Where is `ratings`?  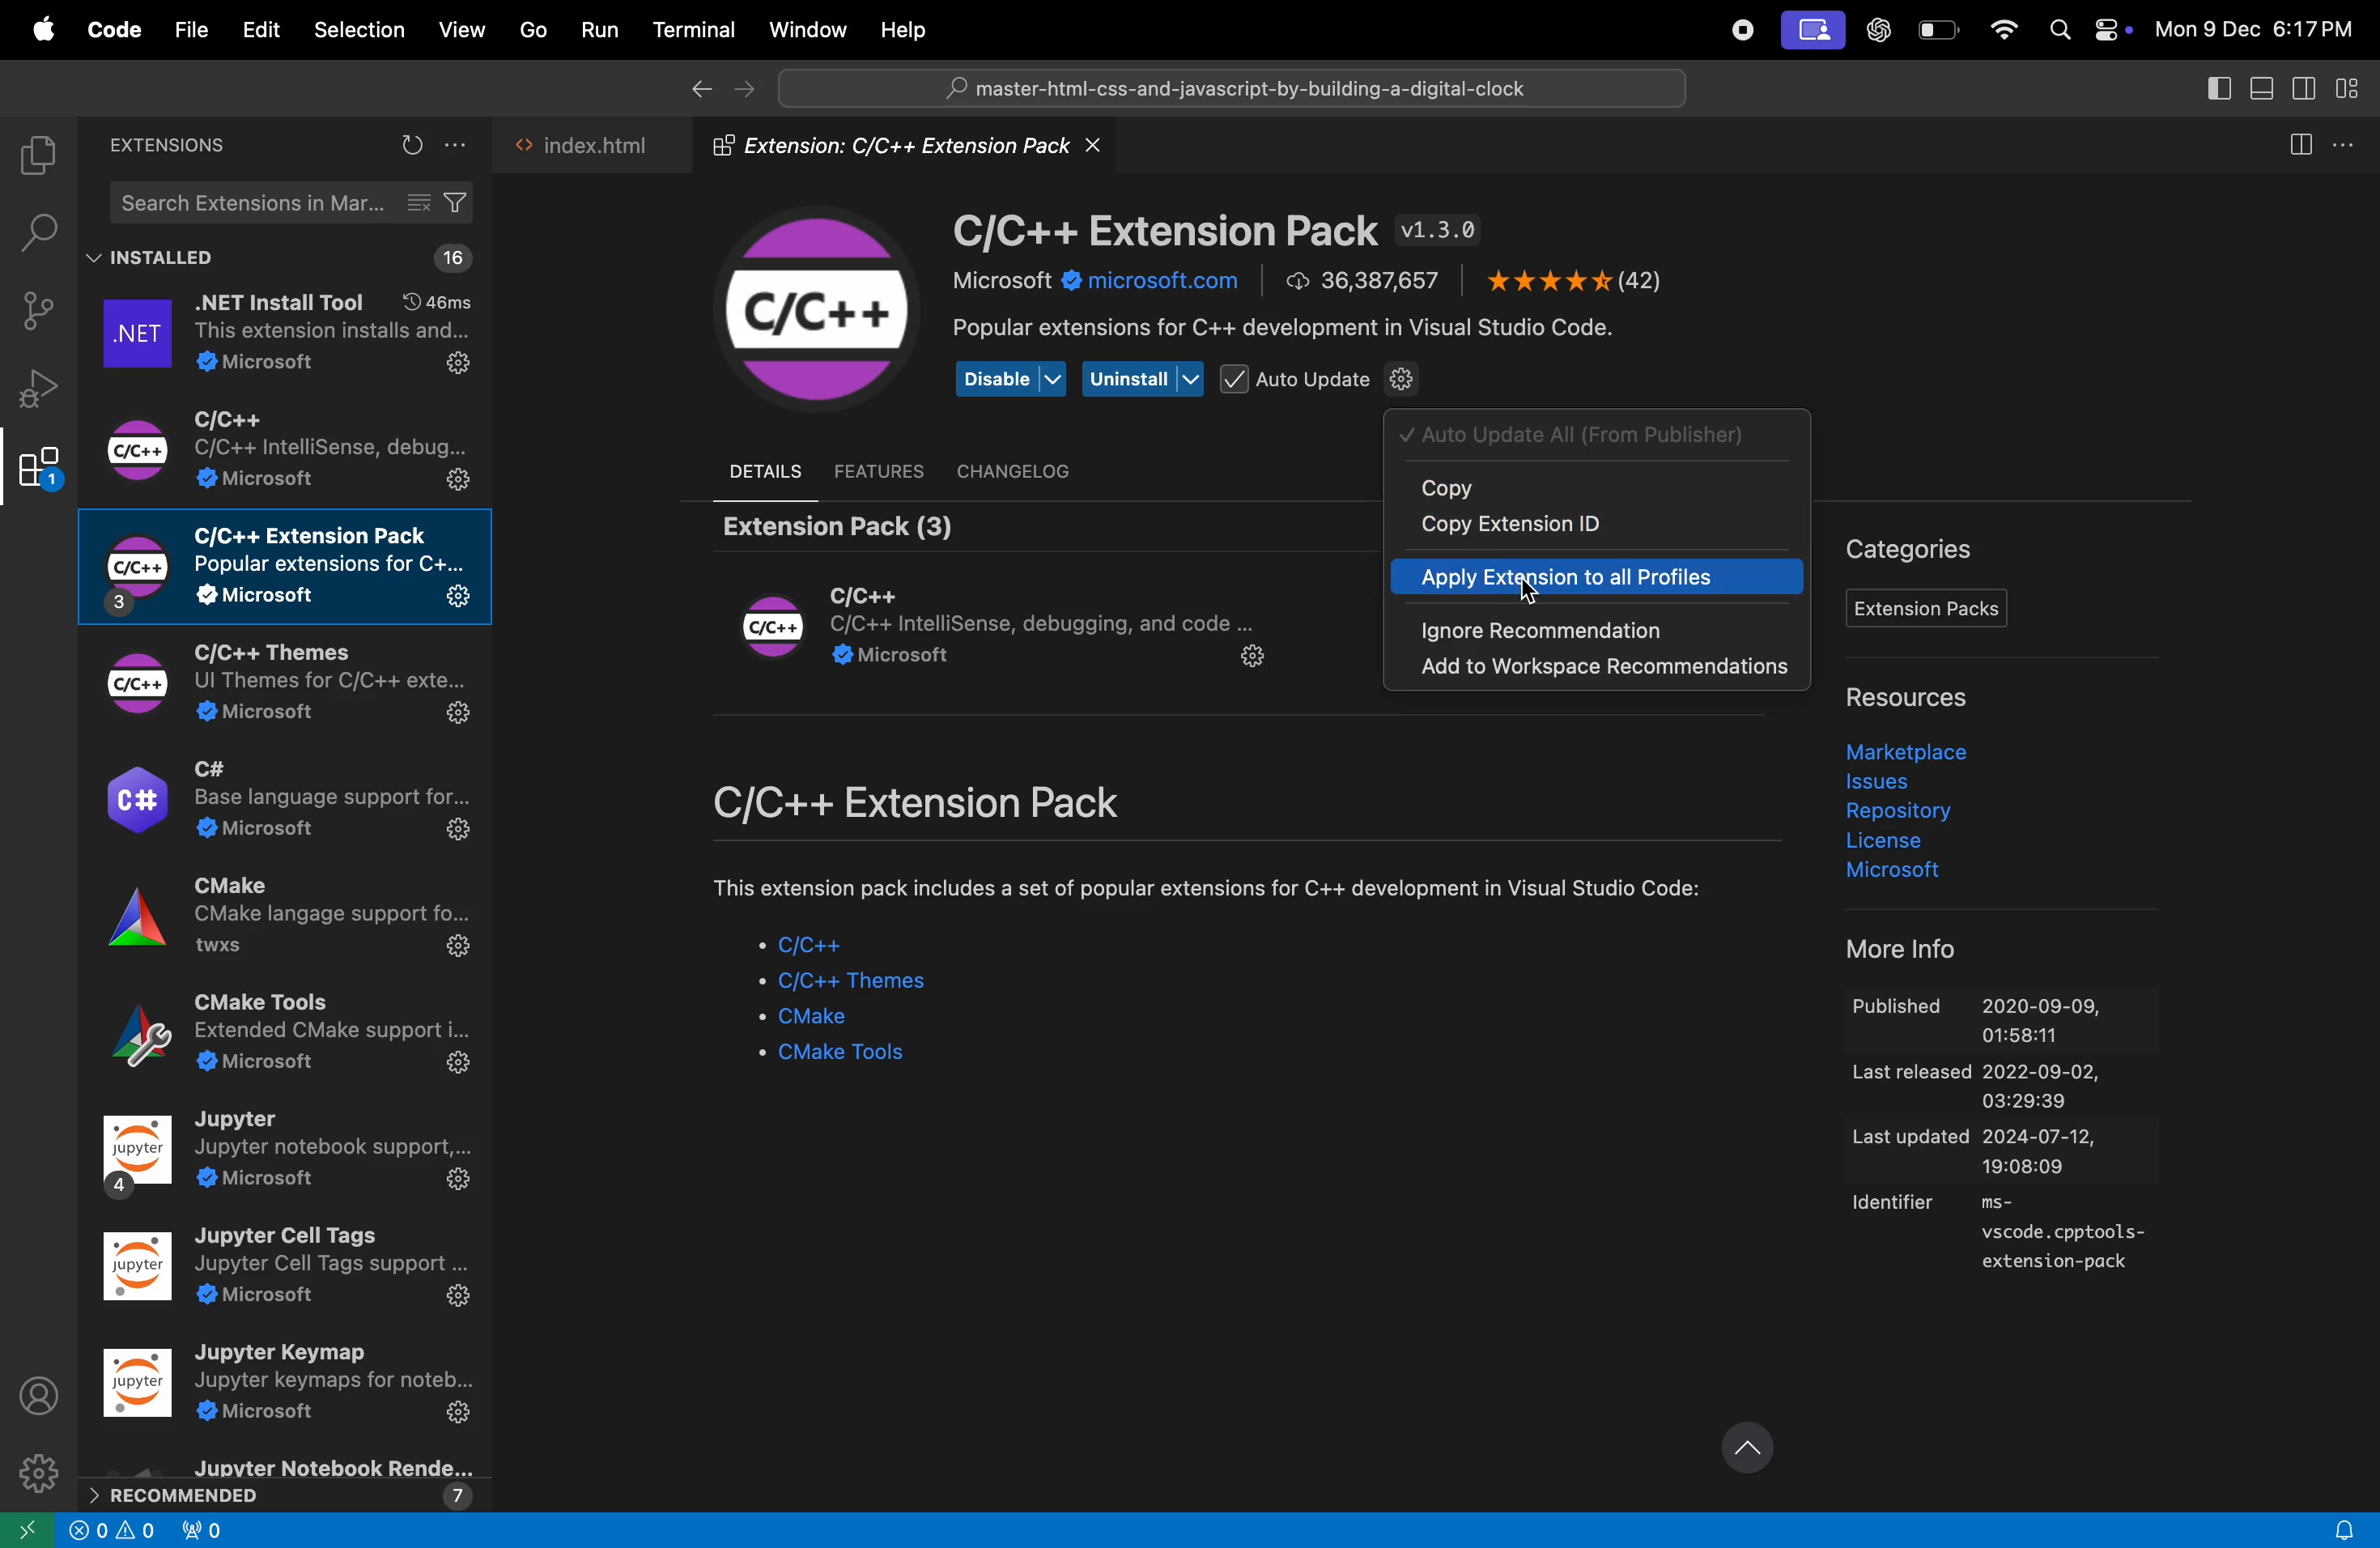
ratings is located at coordinates (1571, 284).